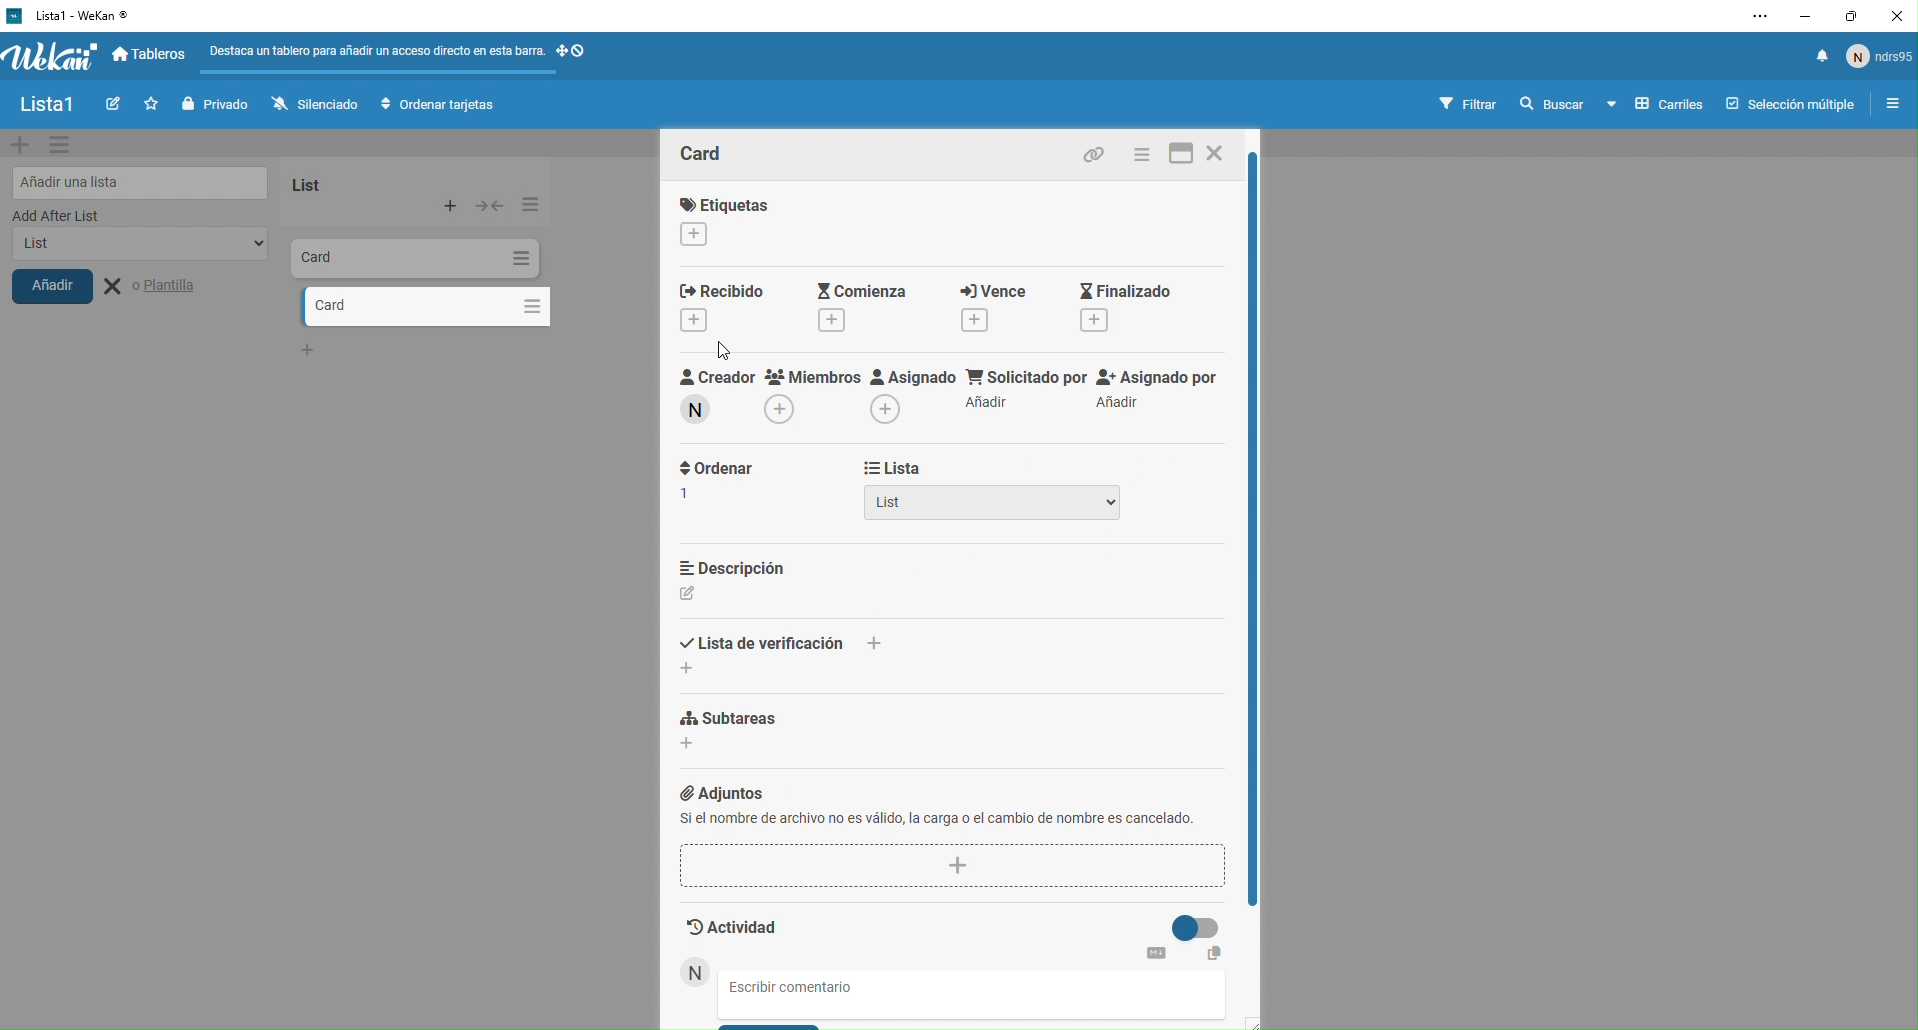  What do you see at coordinates (812, 401) in the screenshot?
I see `Miembros` at bounding box center [812, 401].